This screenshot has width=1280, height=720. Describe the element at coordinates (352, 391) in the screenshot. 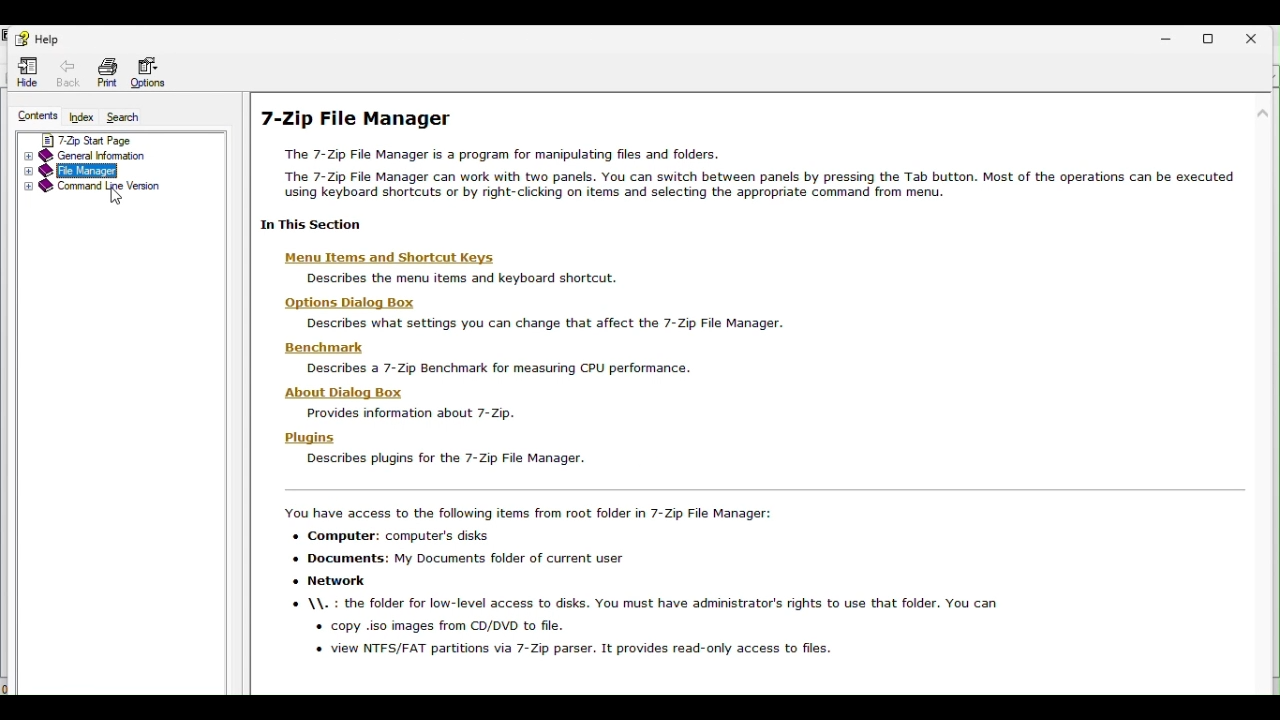

I see `About Dialog box` at that location.